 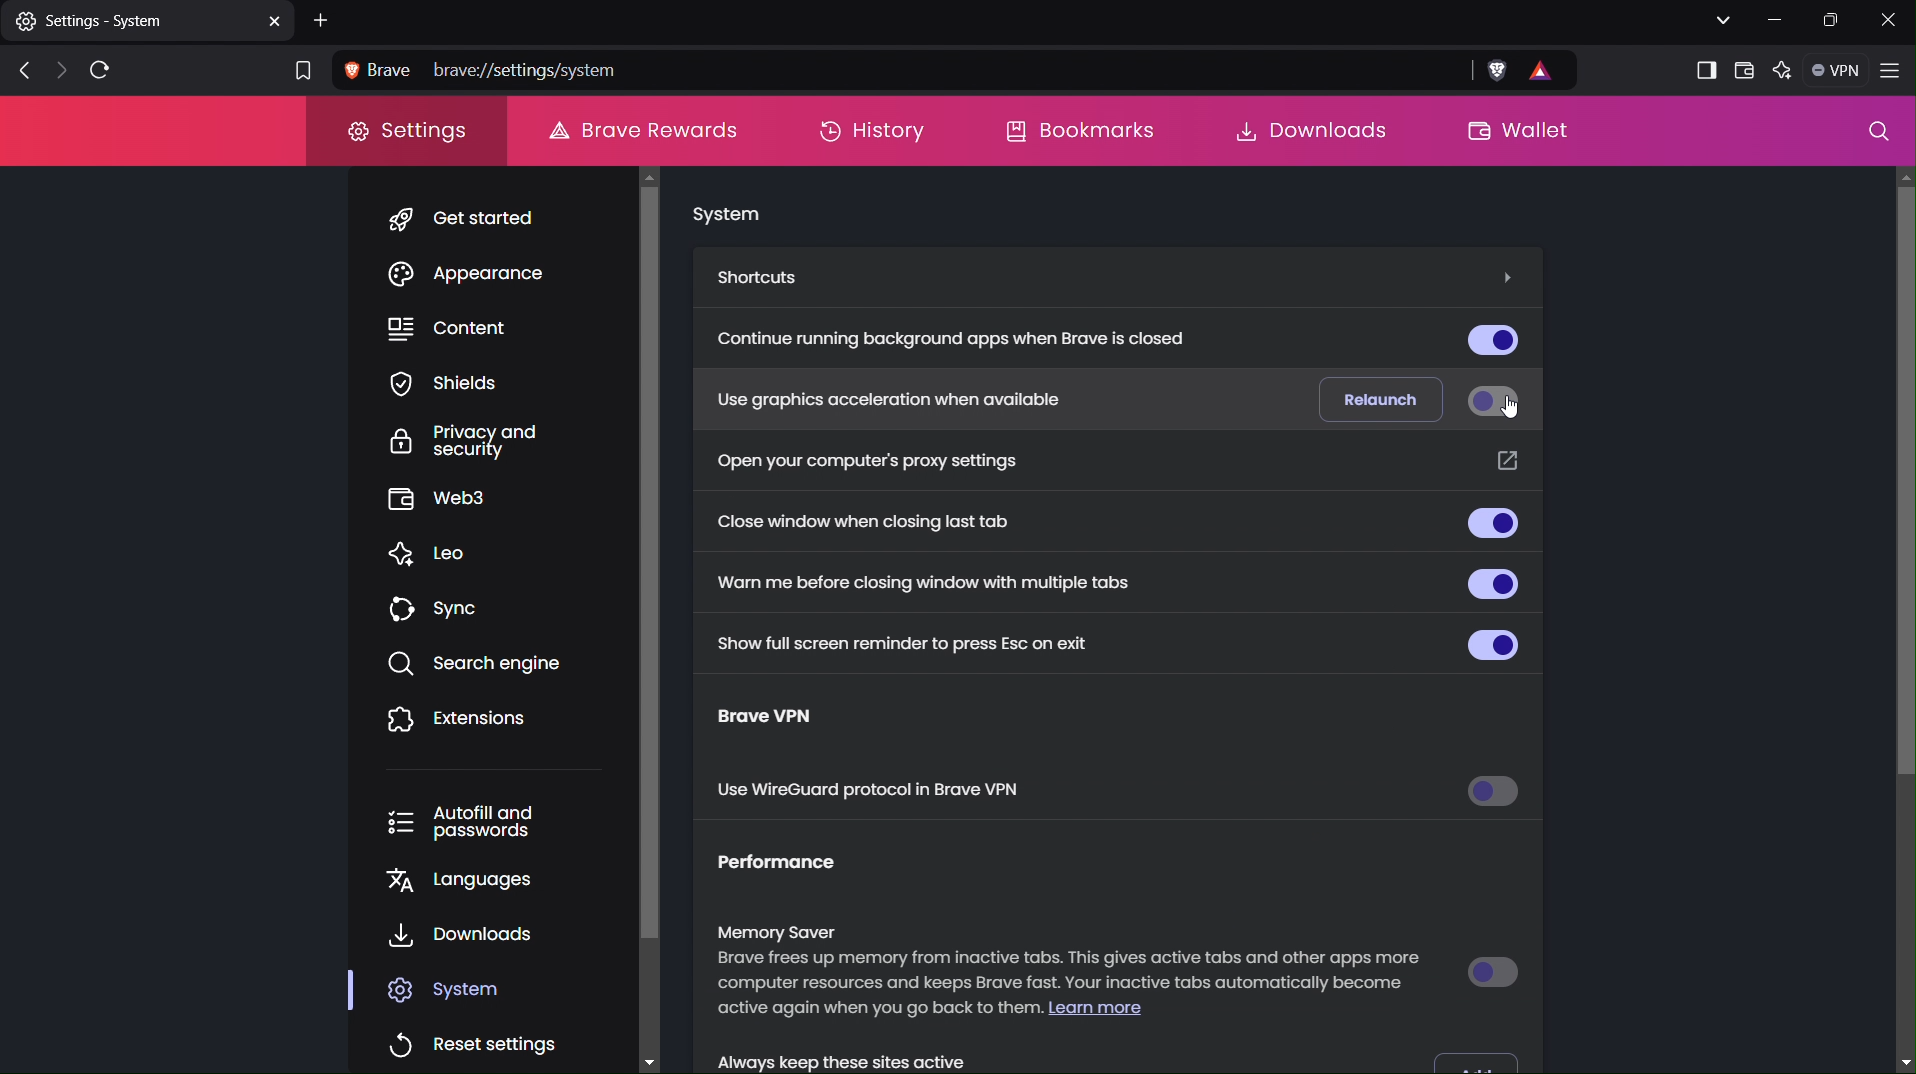 What do you see at coordinates (1506, 464) in the screenshot?
I see `Redirect` at bounding box center [1506, 464].